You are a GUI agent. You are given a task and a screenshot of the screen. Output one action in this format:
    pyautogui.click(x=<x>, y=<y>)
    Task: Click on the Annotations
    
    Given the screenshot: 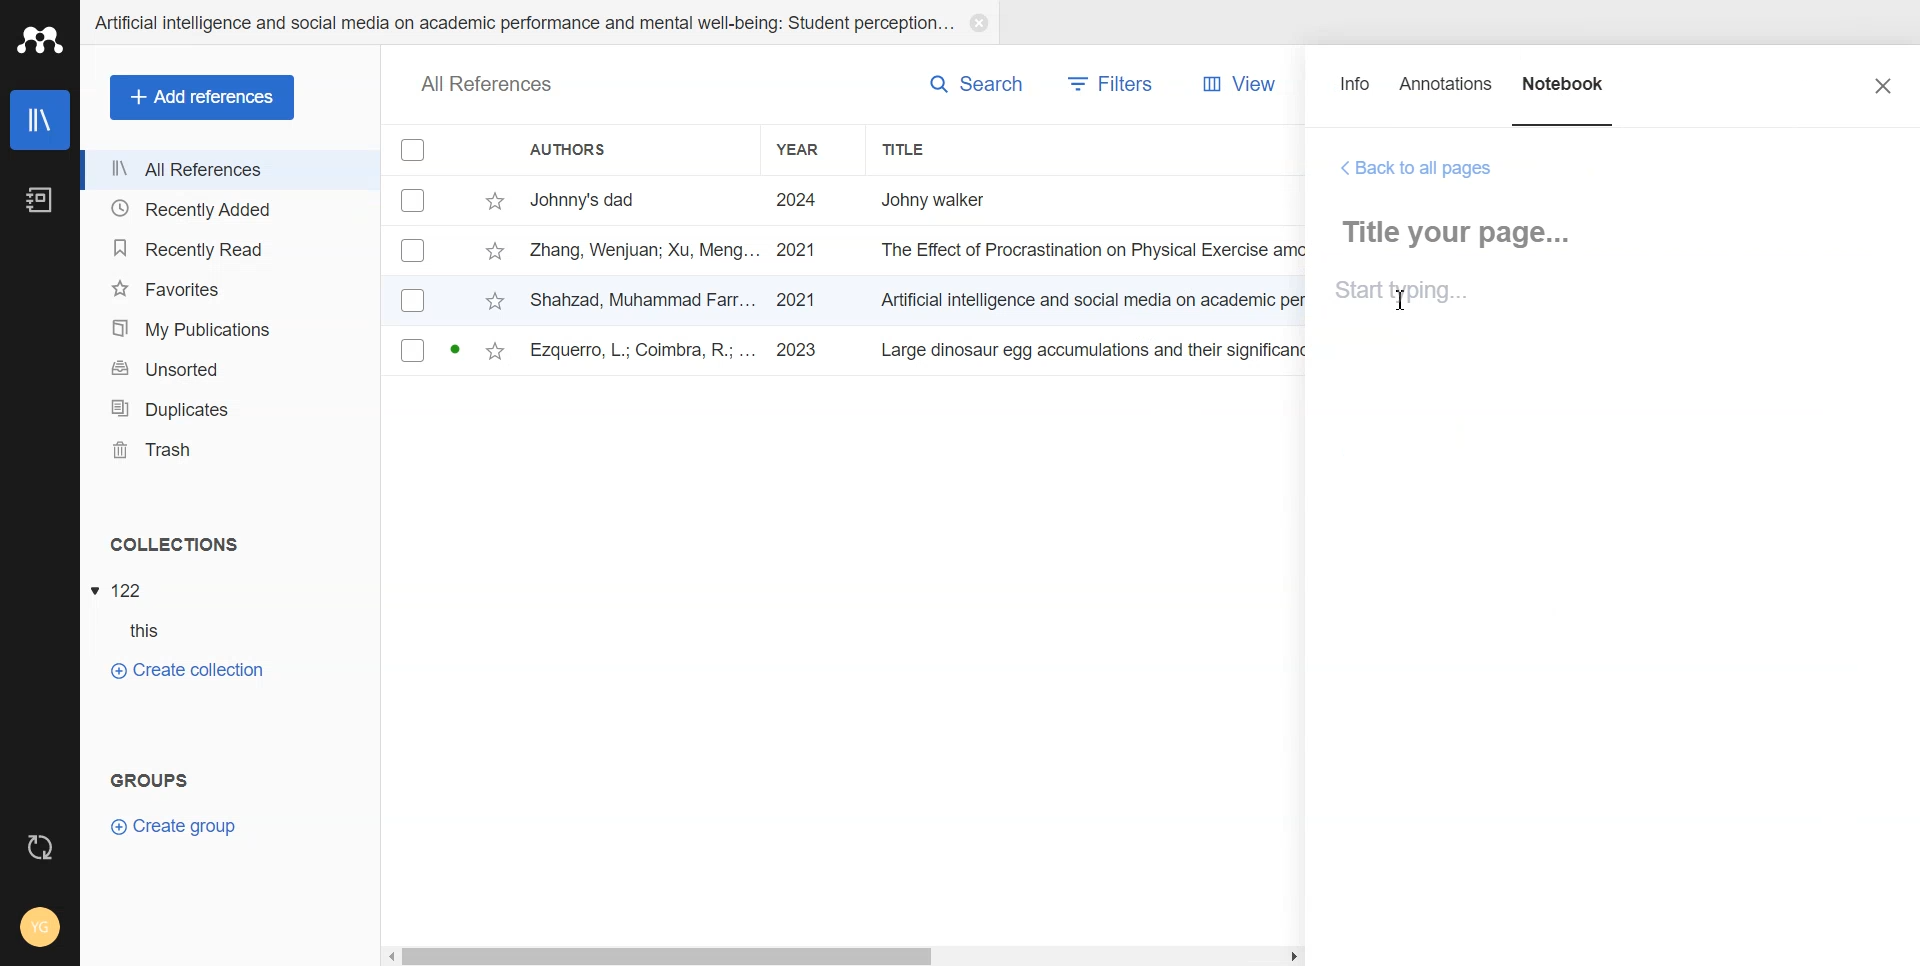 What is the action you would take?
    pyautogui.click(x=1447, y=93)
    